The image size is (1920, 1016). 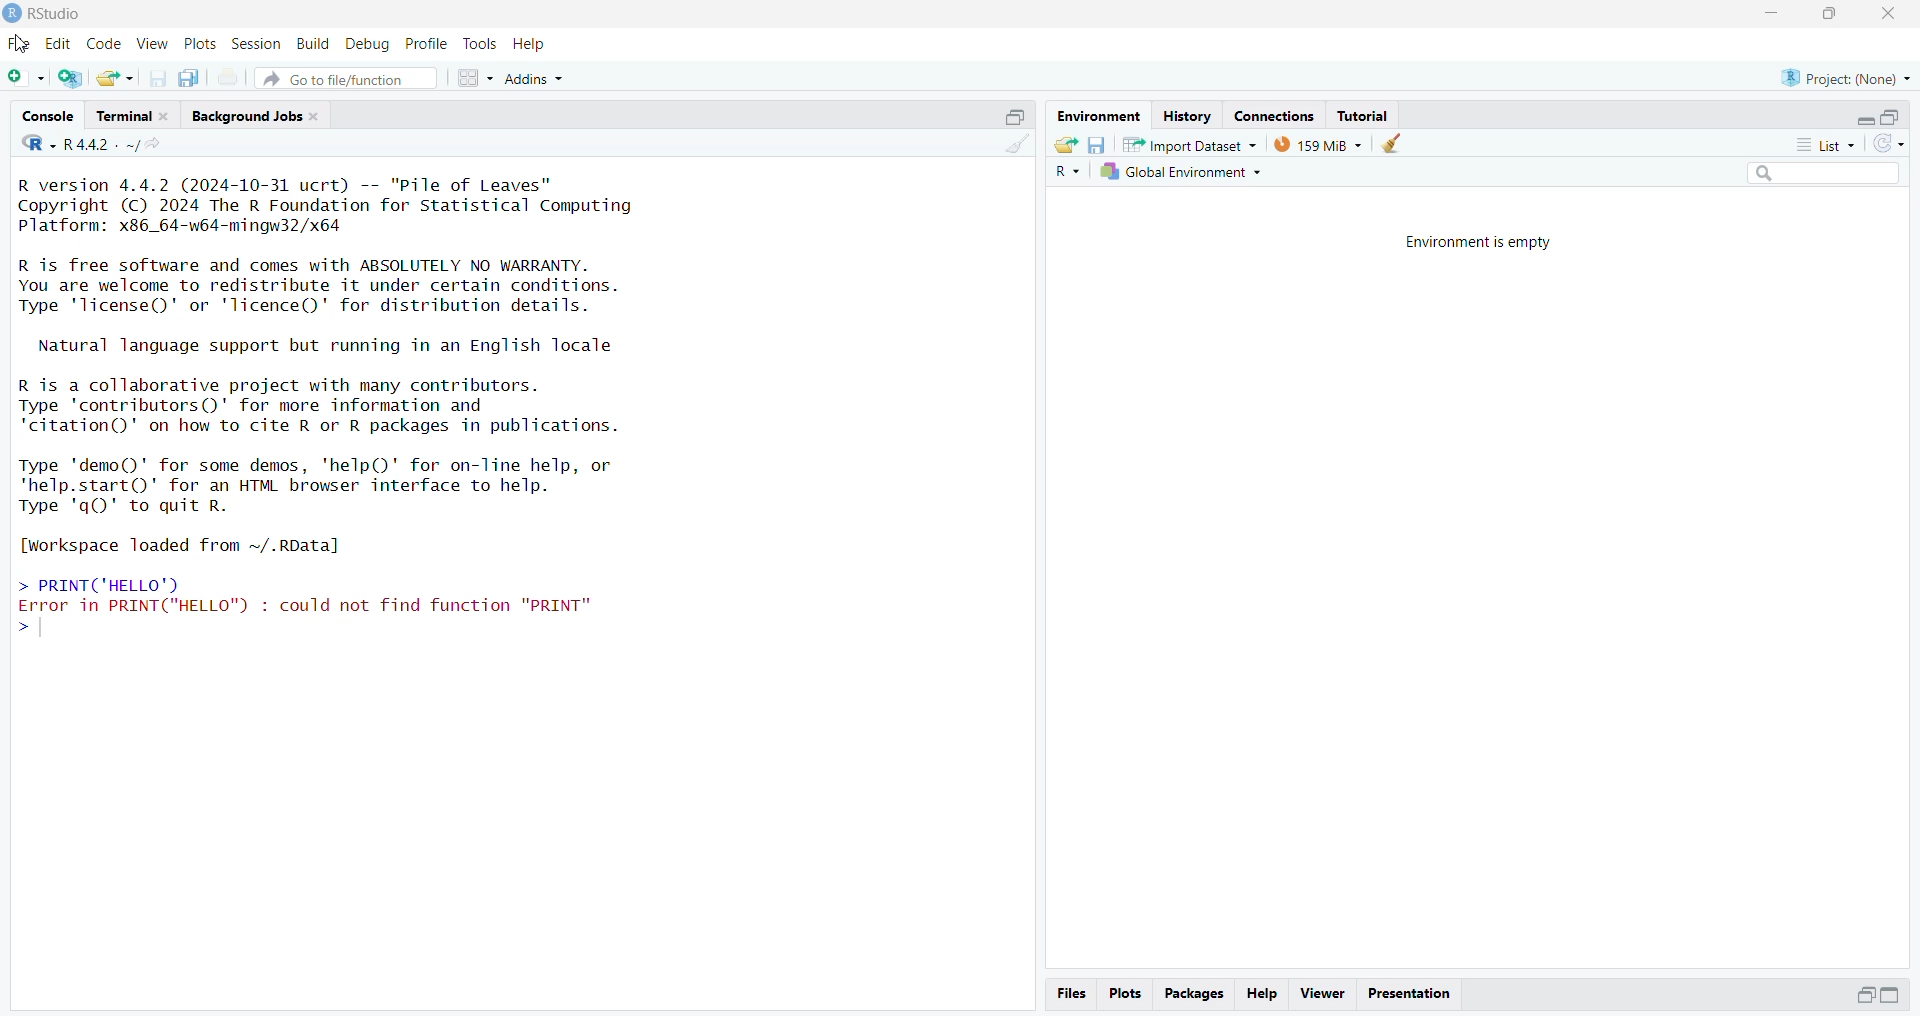 What do you see at coordinates (44, 13) in the screenshot?
I see `Rstudio` at bounding box center [44, 13].